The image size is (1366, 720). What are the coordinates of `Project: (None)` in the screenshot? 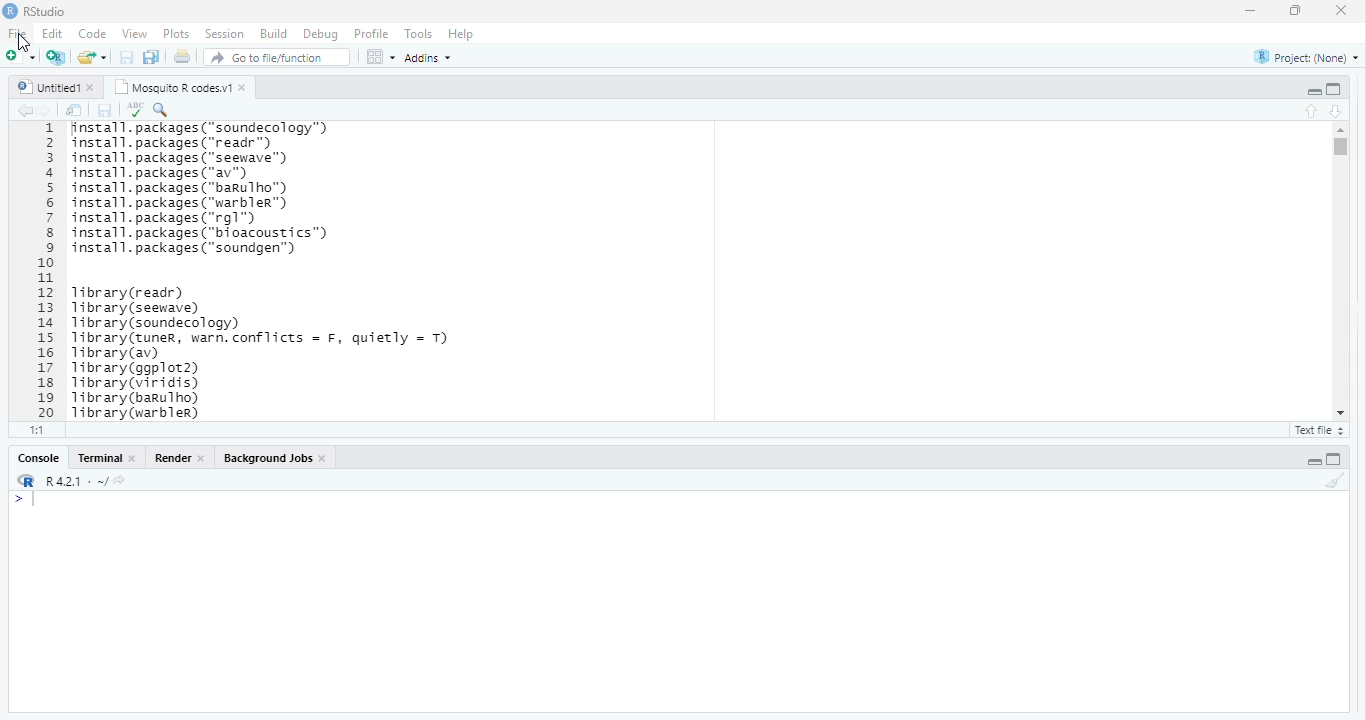 It's located at (1307, 58).